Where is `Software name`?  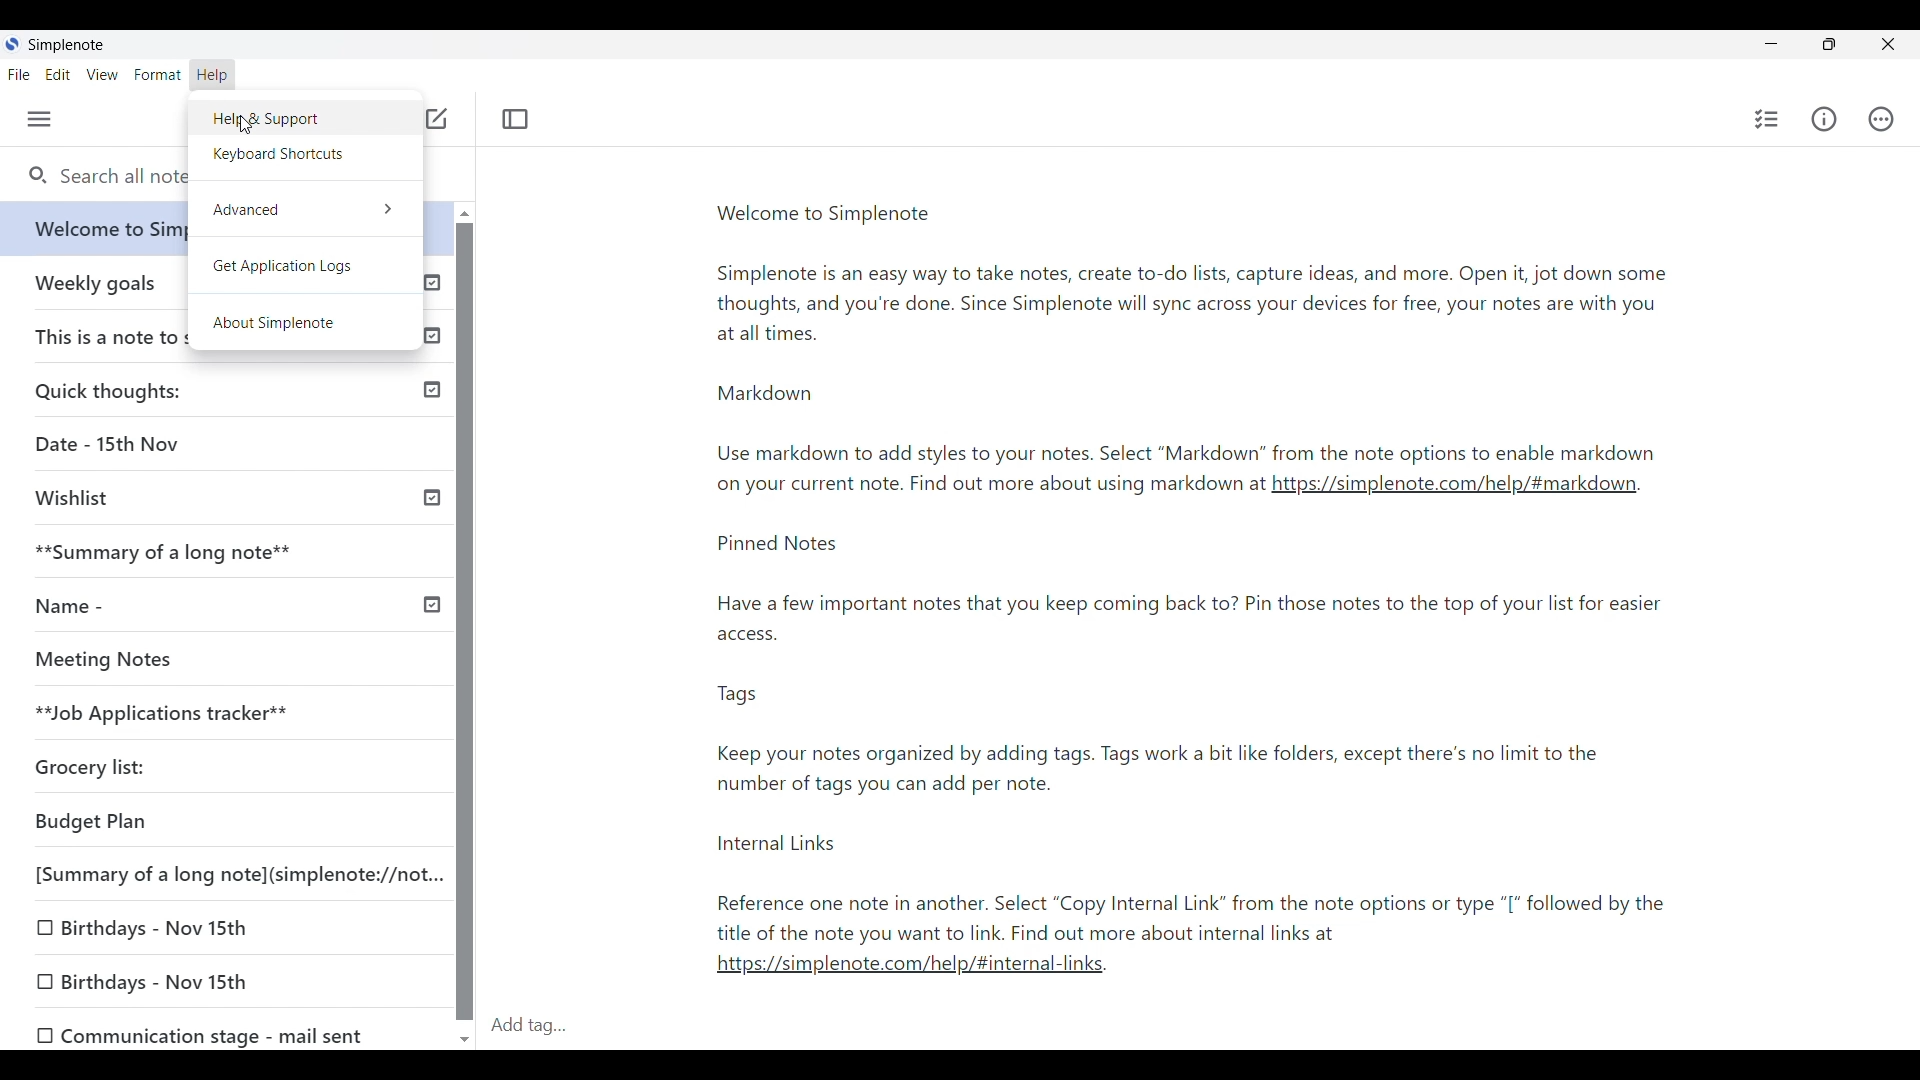
Software name is located at coordinates (65, 46).